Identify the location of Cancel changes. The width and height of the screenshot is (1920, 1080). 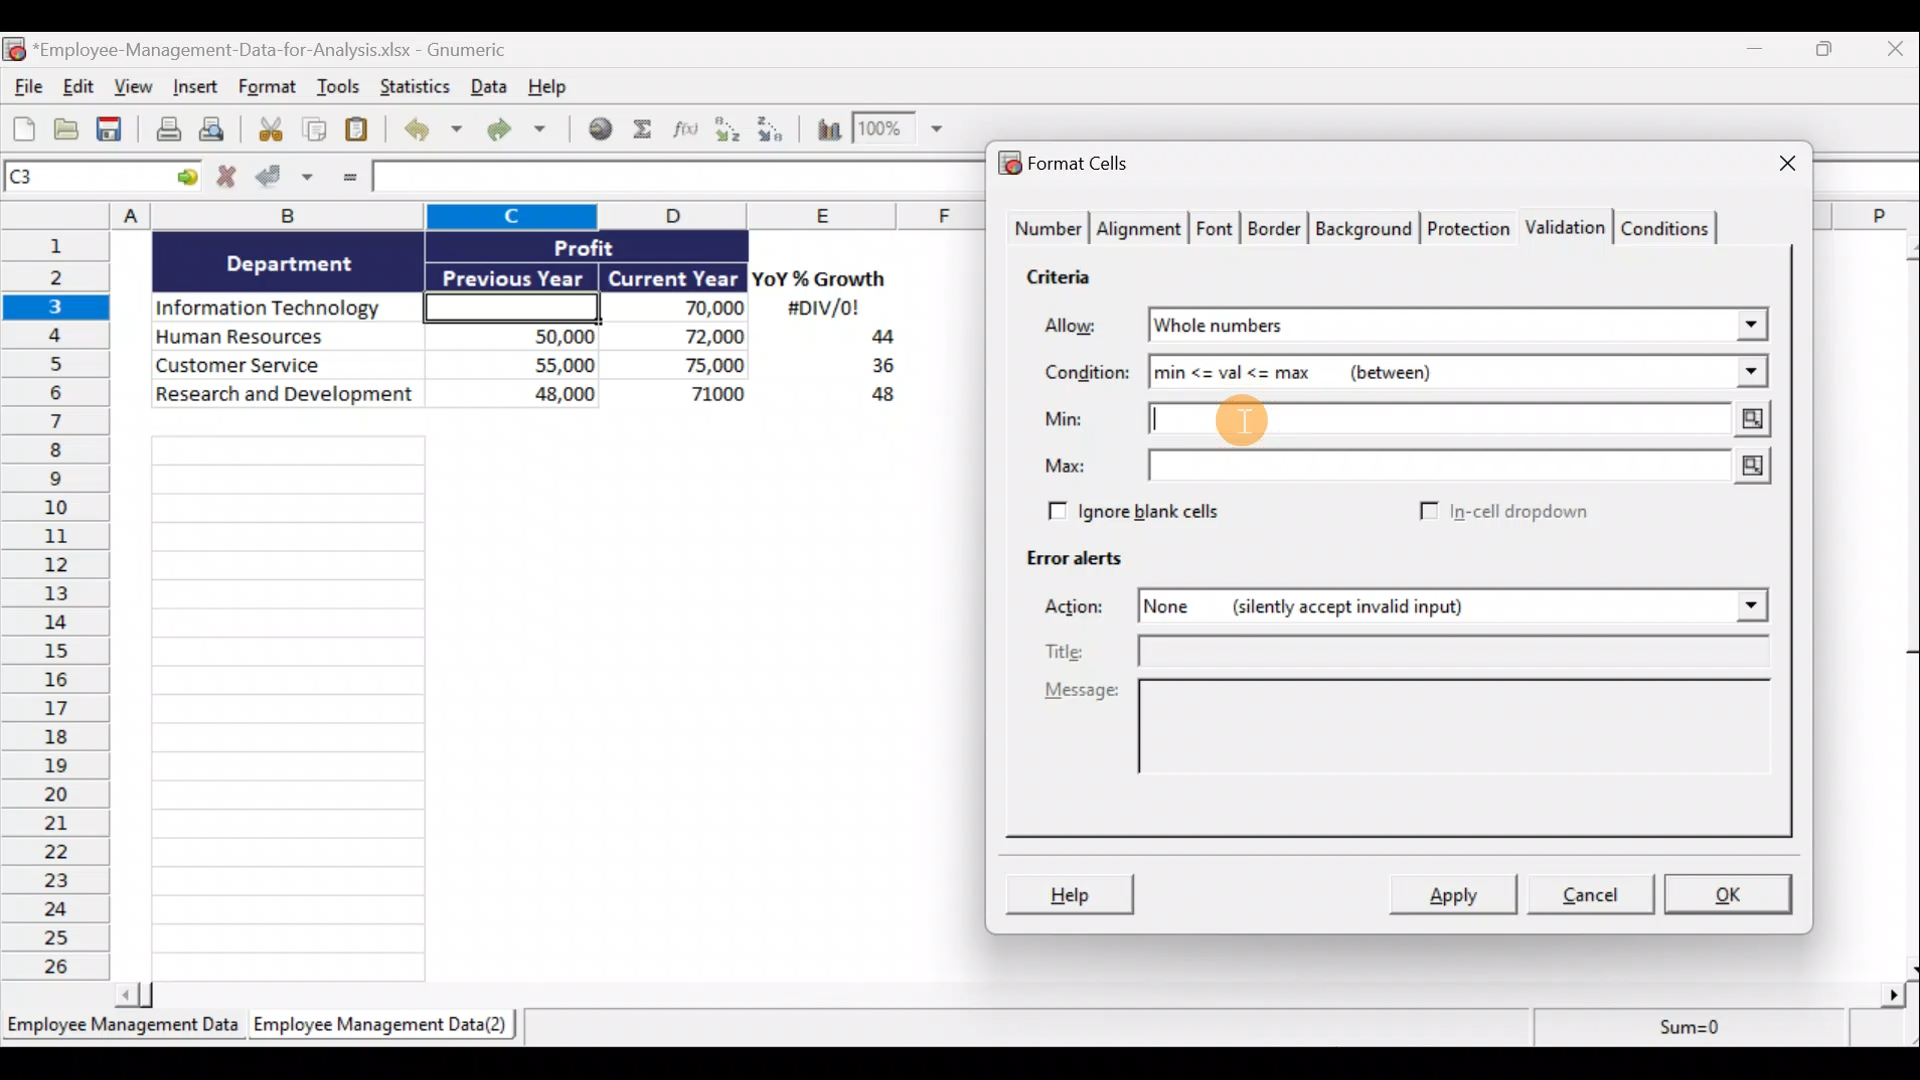
(227, 179).